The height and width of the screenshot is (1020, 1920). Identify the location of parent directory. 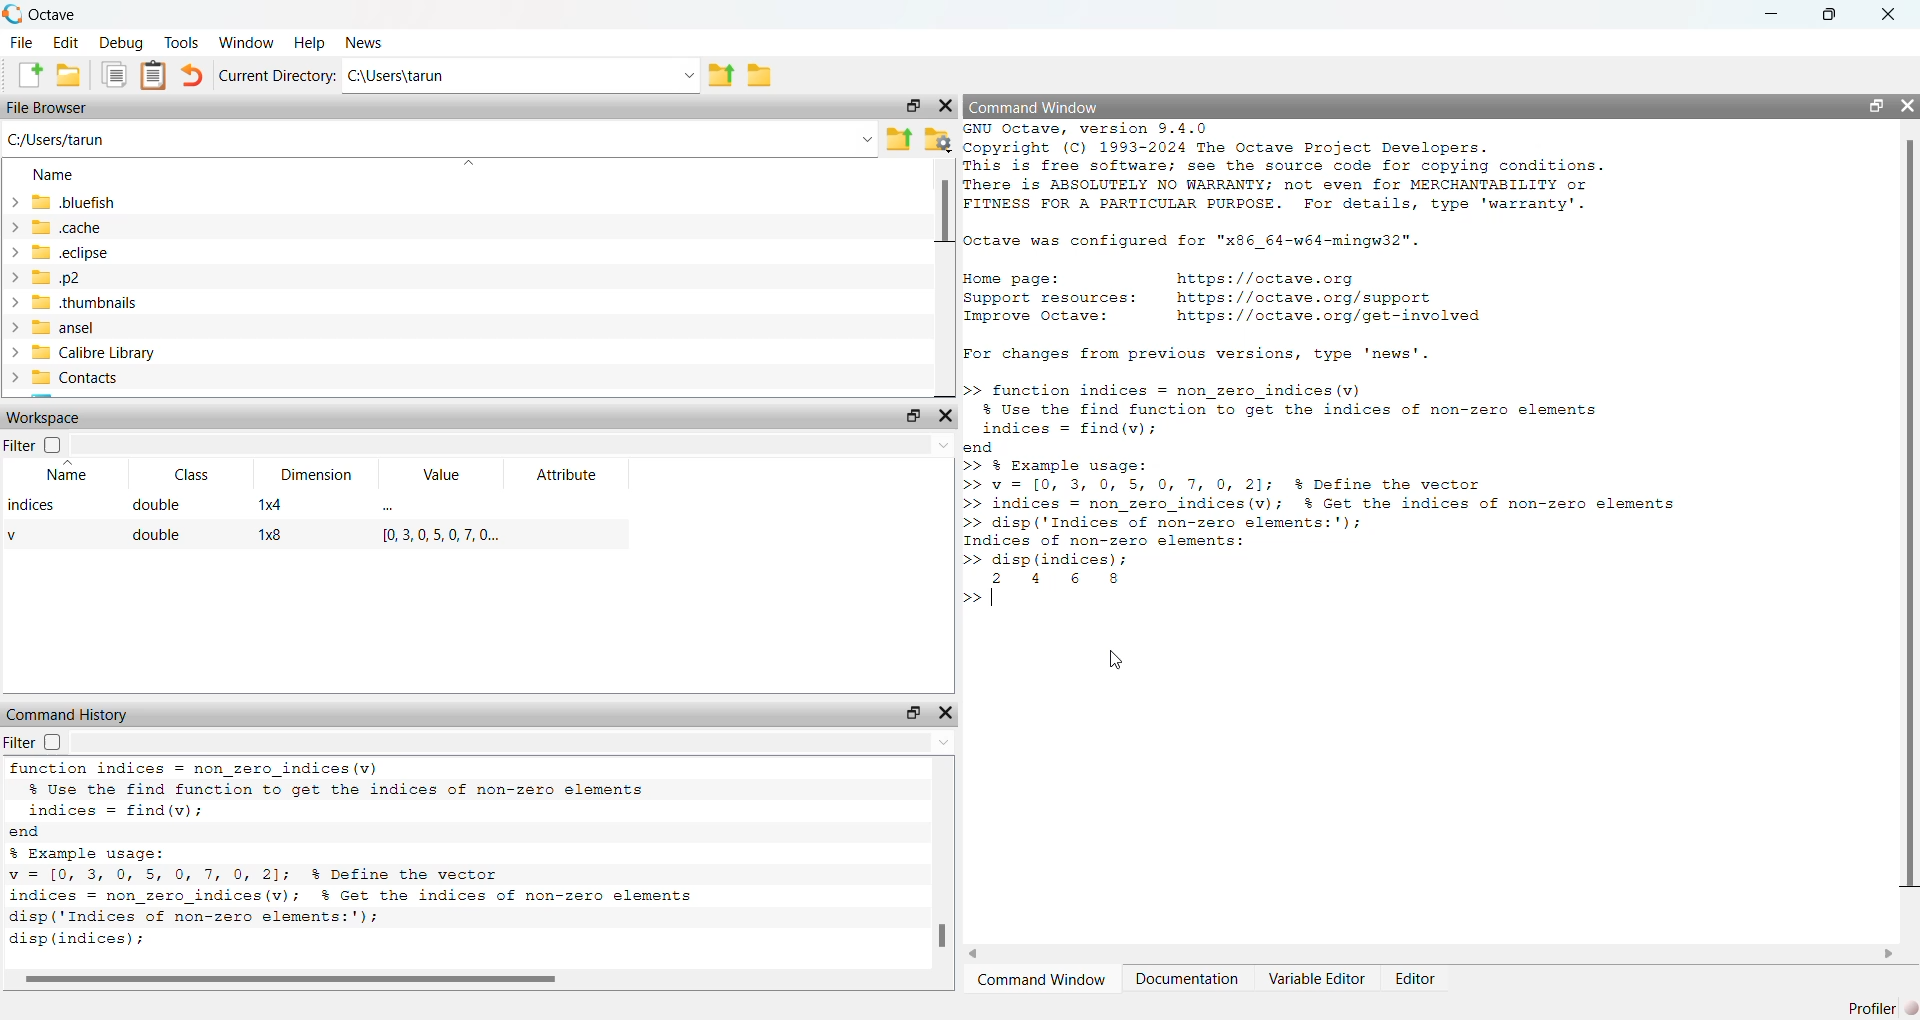
(903, 138).